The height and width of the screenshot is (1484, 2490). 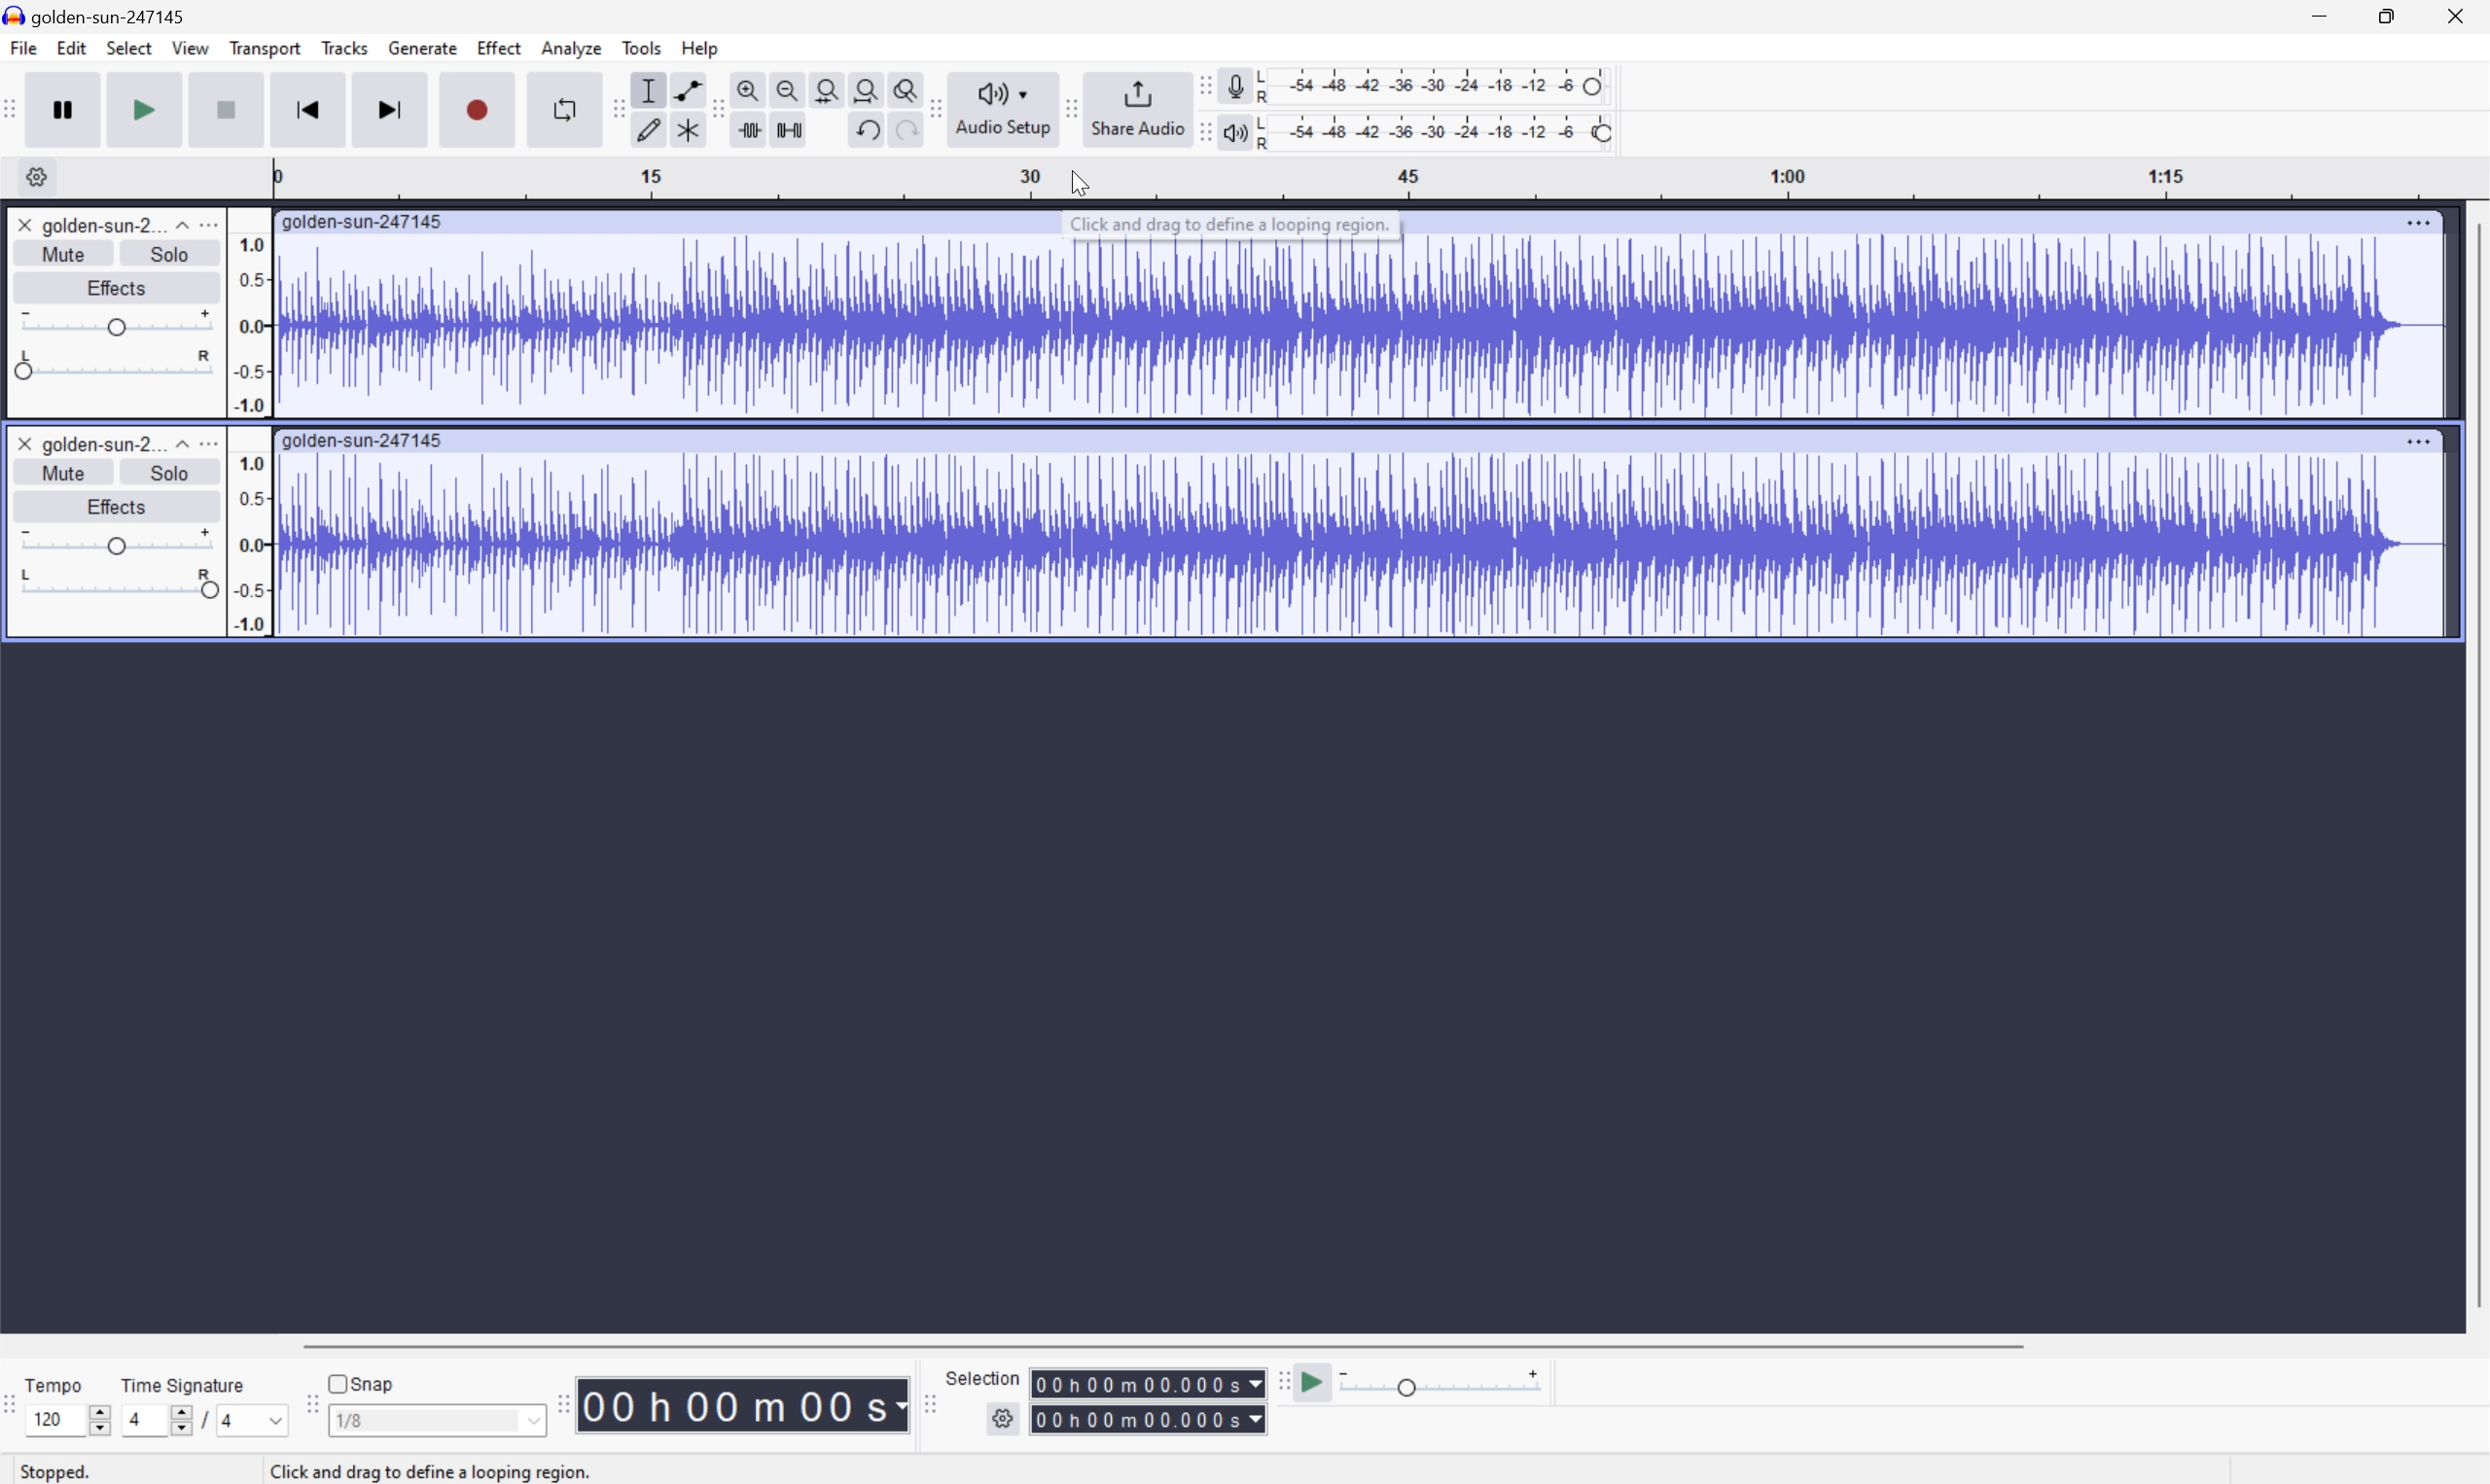 What do you see at coordinates (1359, 543) in the screenshot?
I see `Audio` at bounding box center [1359, 543].